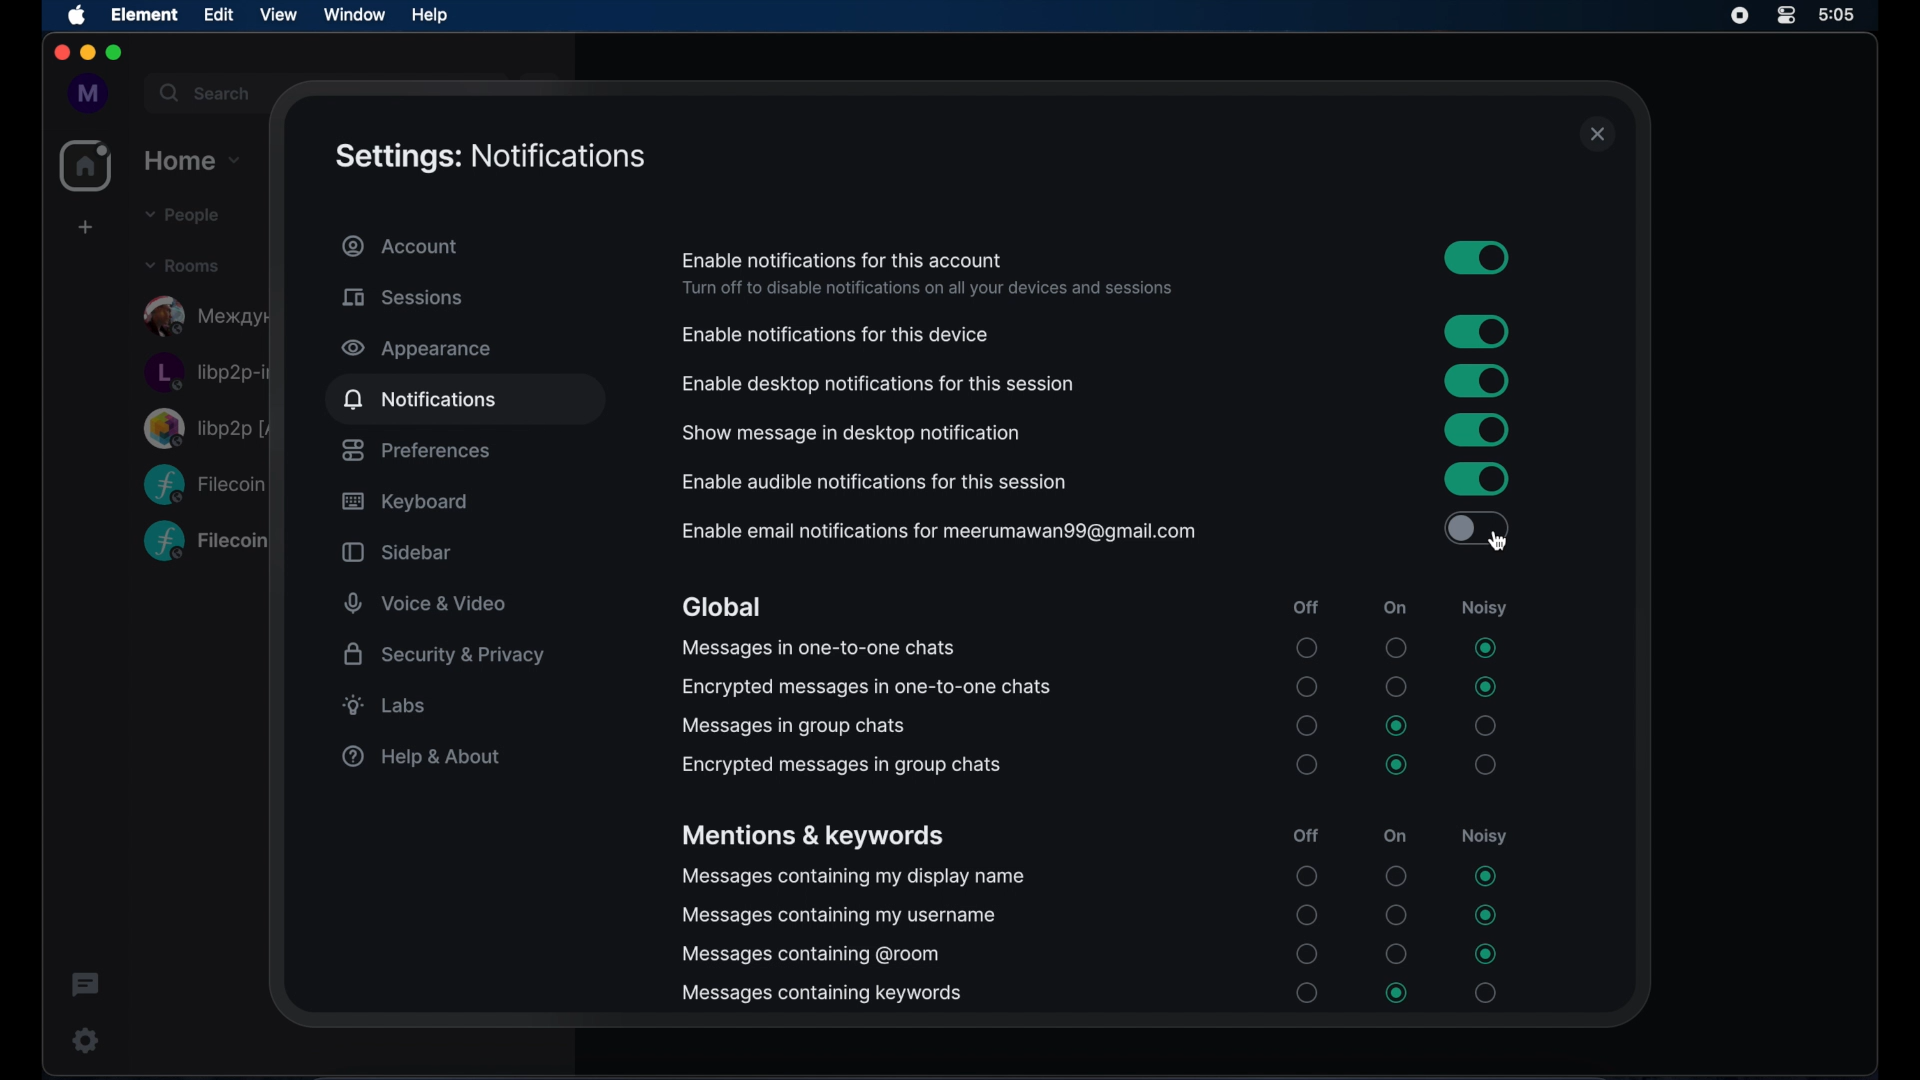 This screenshot has height=1080, width=1920. Describe the element at coordinates (1395, 647) in the screenshot. I see `radio button` at that location.